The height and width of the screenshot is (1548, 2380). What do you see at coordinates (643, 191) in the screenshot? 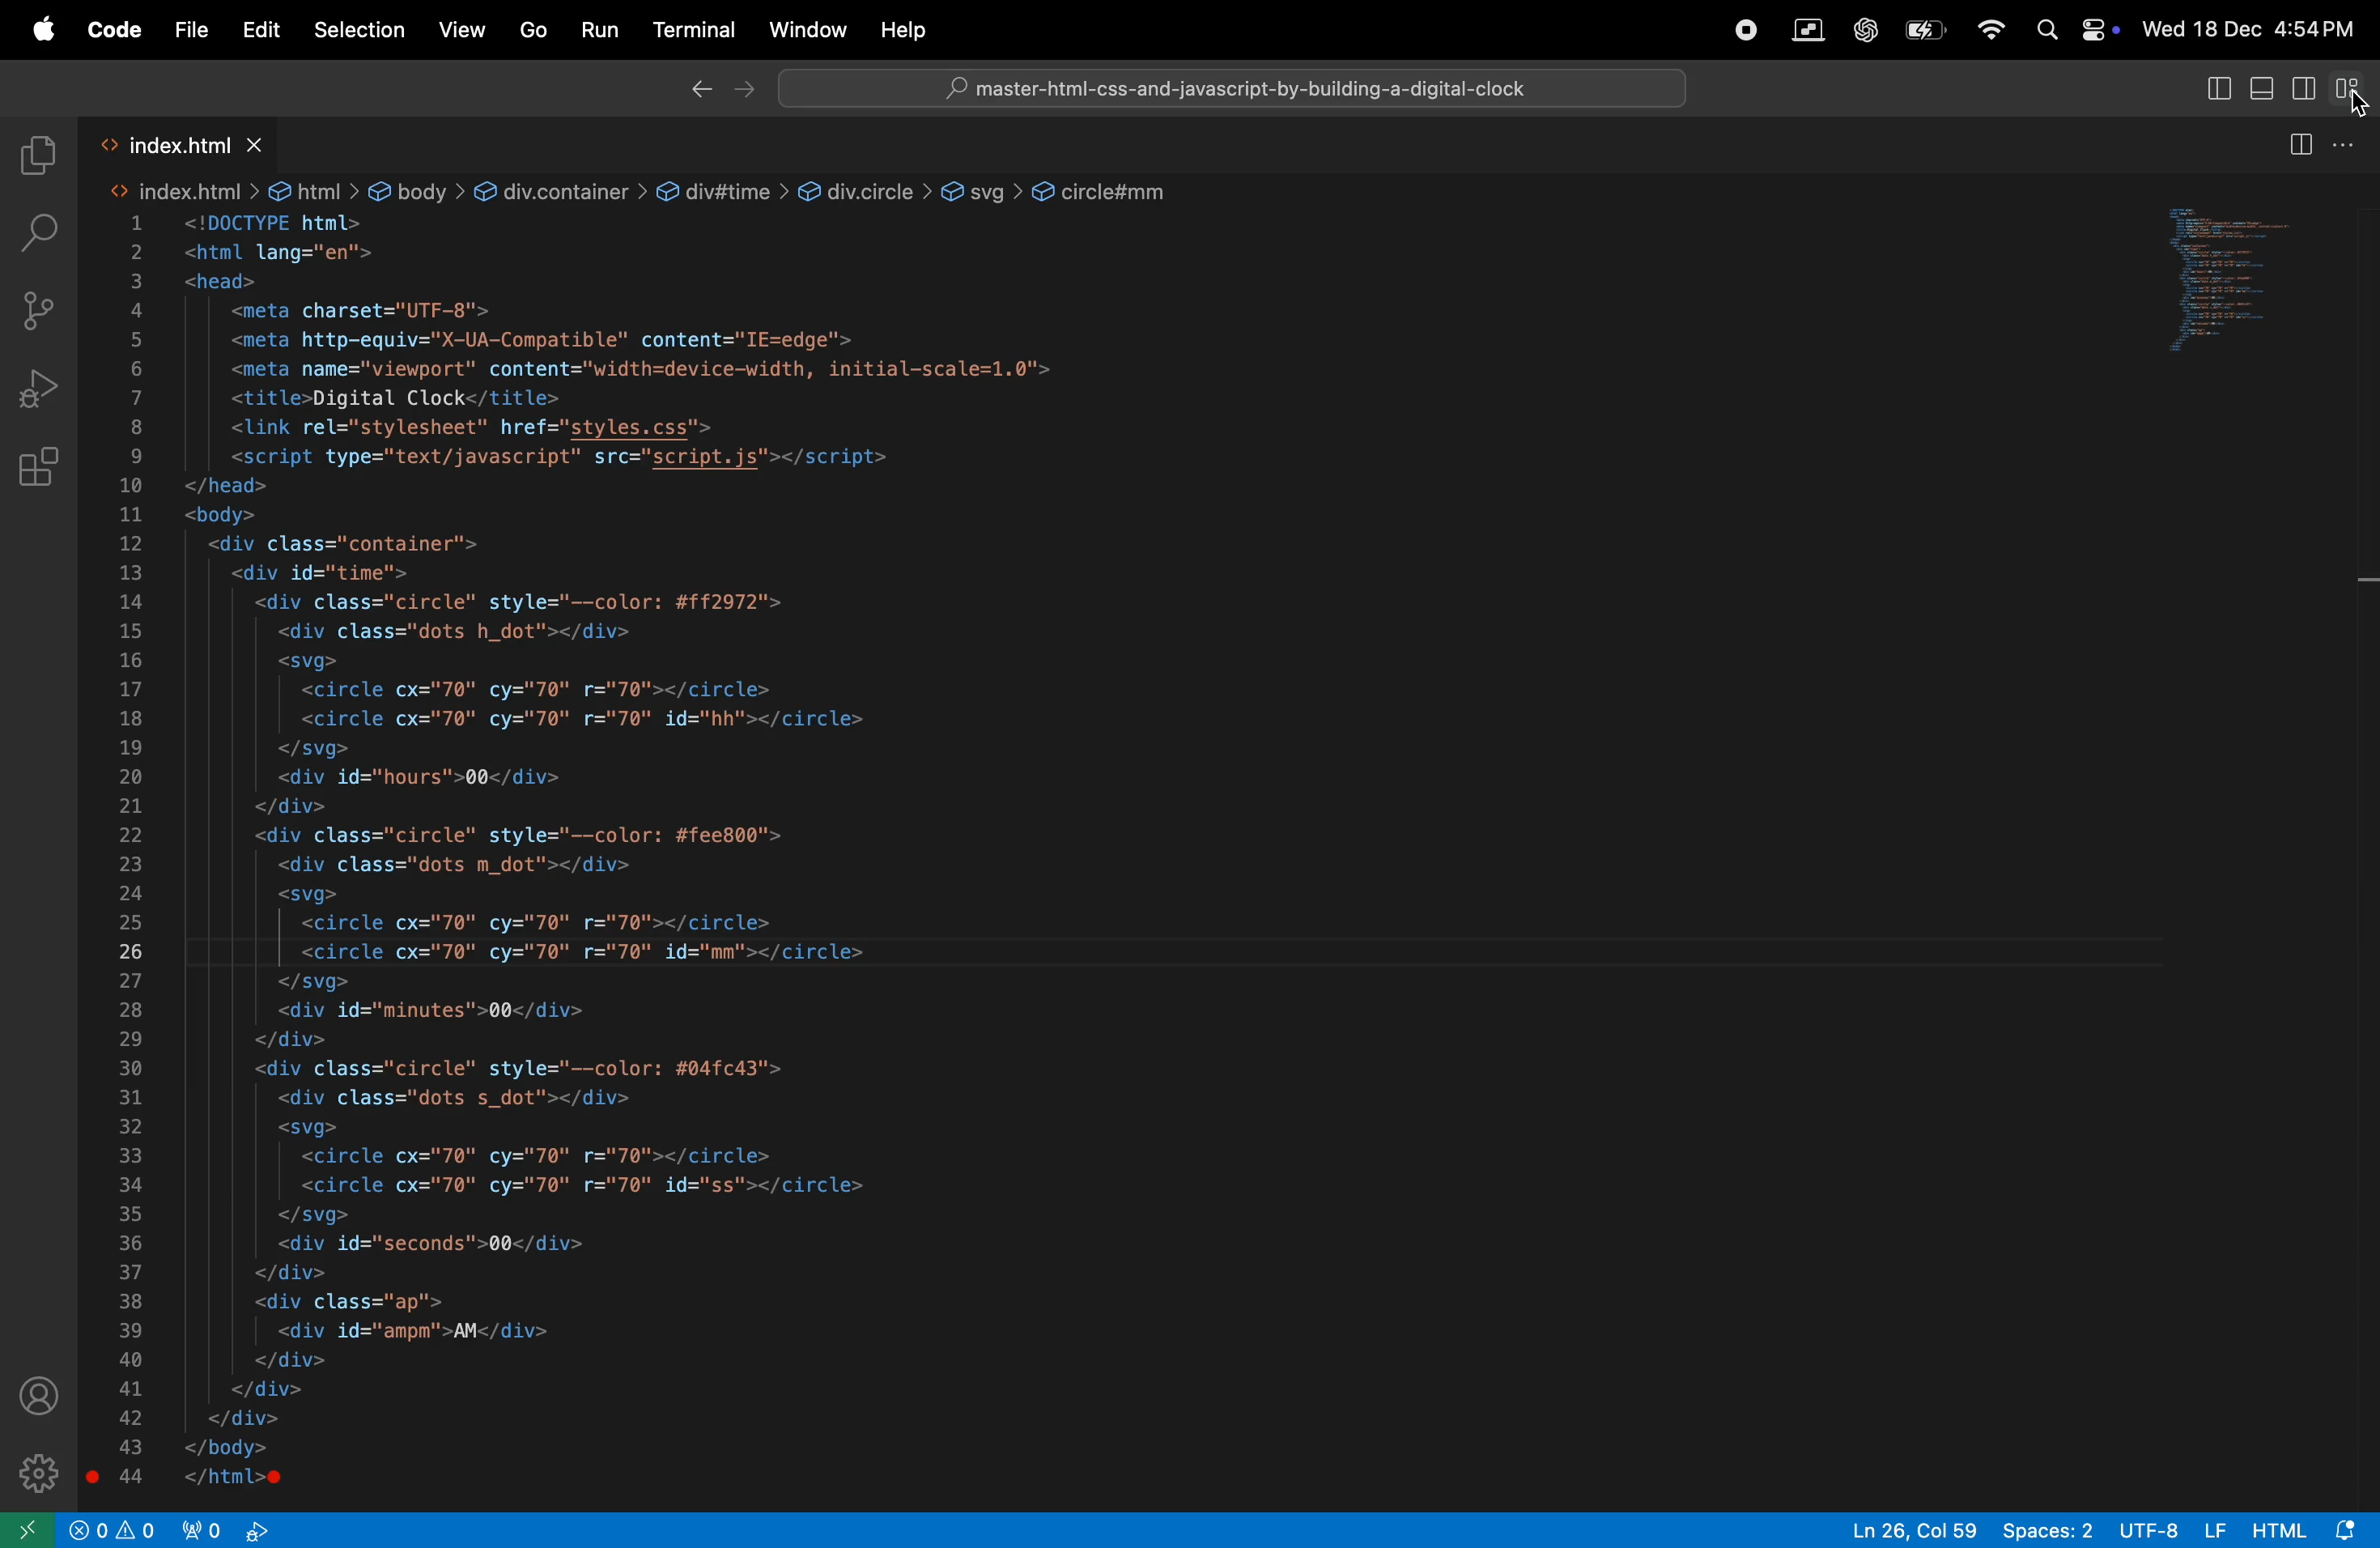
I see `<> index.html > @ html > @ body > &@ div.container > @ div#time > @ div.circle > @ svg > @ circle#mm` at bounding box center [643, 191].